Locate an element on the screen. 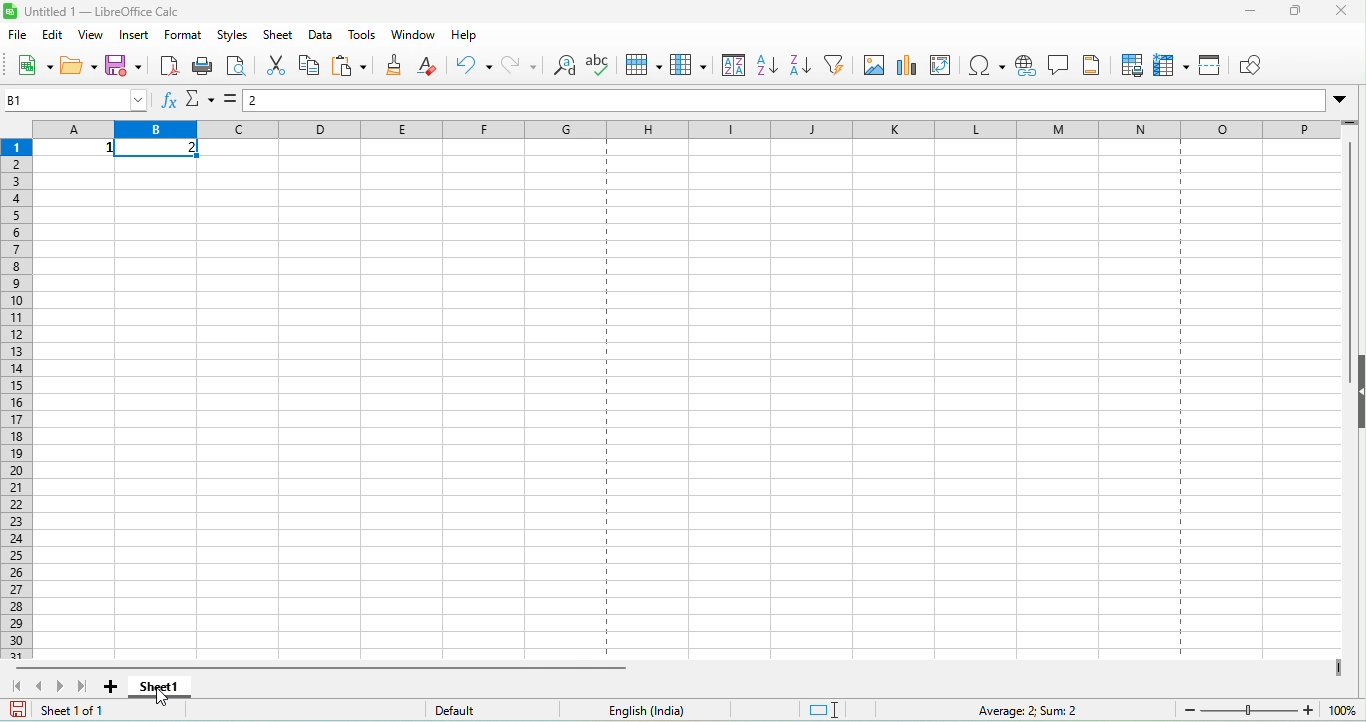  scroll to next sheet is located at coordinates (65, 689).